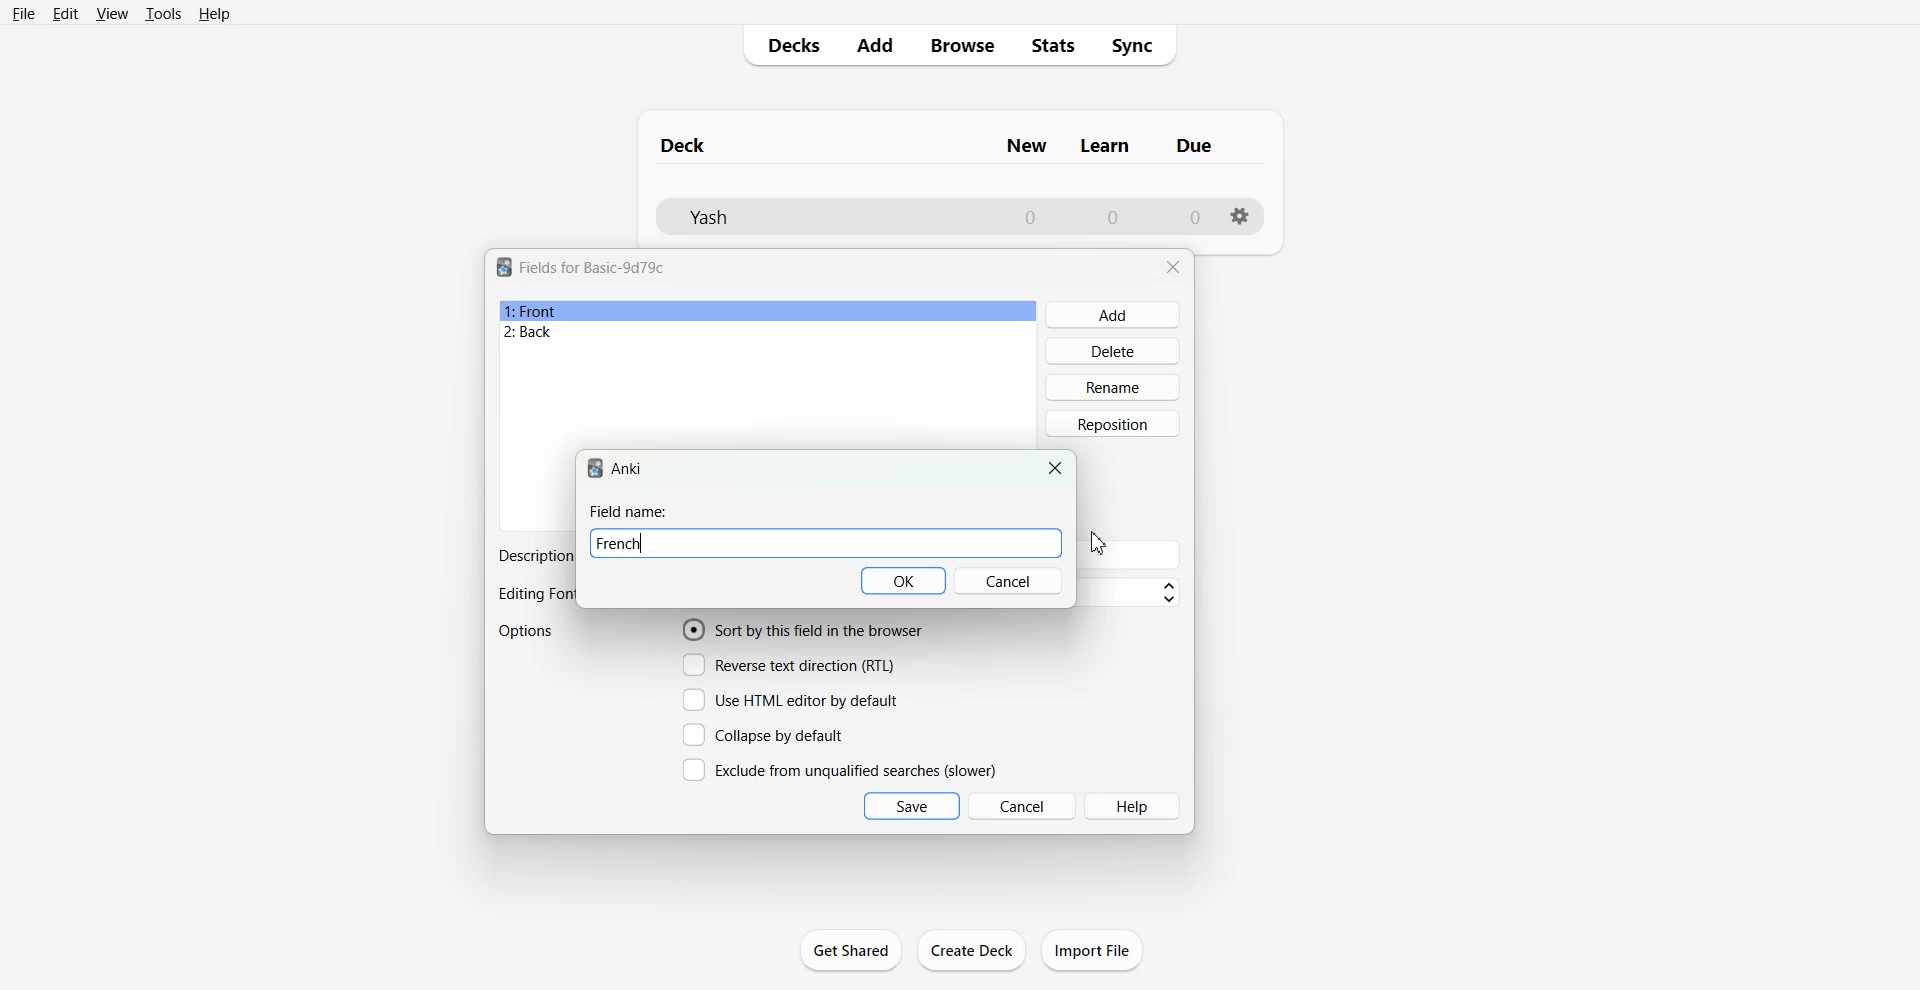 The width and height of the screenshot is (1920, 990). What do you see at coordinates (113, 13) in the screenshot?
I see `View` at bounding box center [113, 13].